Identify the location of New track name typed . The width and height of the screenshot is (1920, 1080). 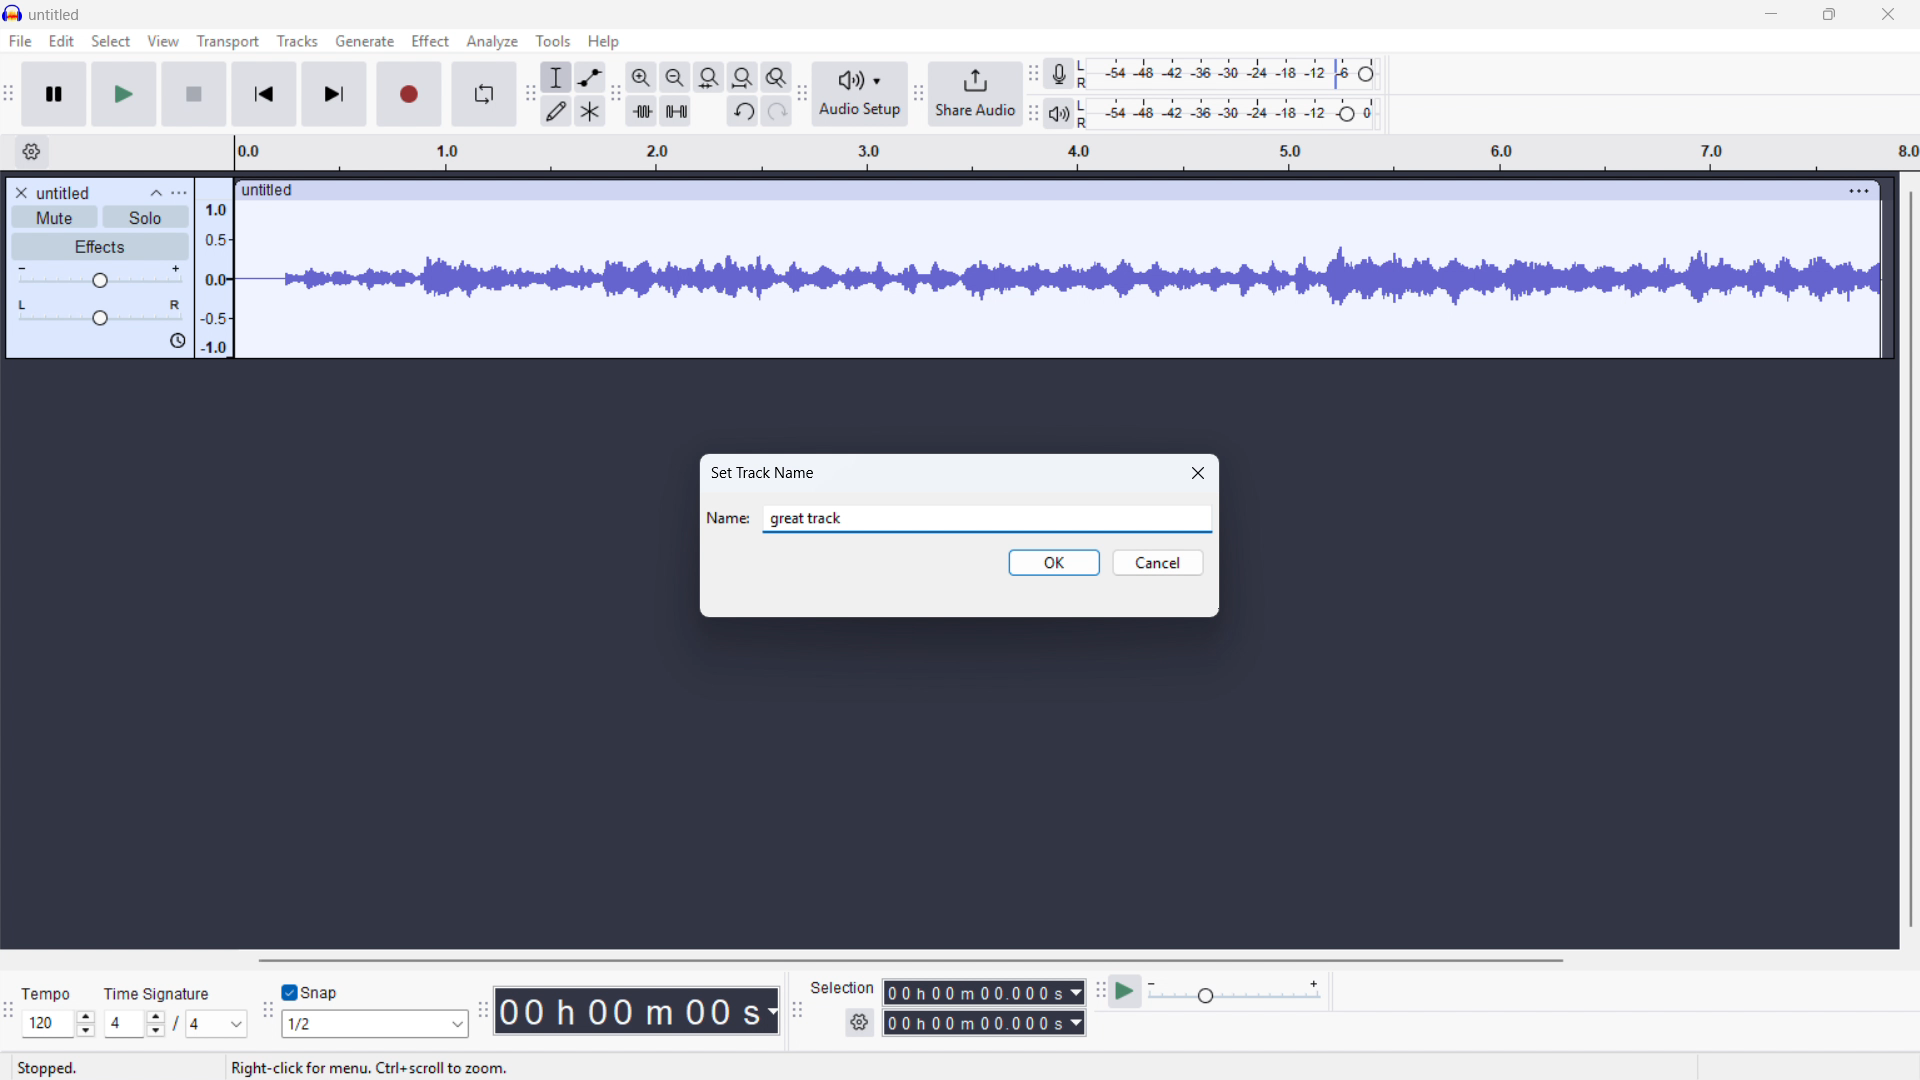
(815, 519).